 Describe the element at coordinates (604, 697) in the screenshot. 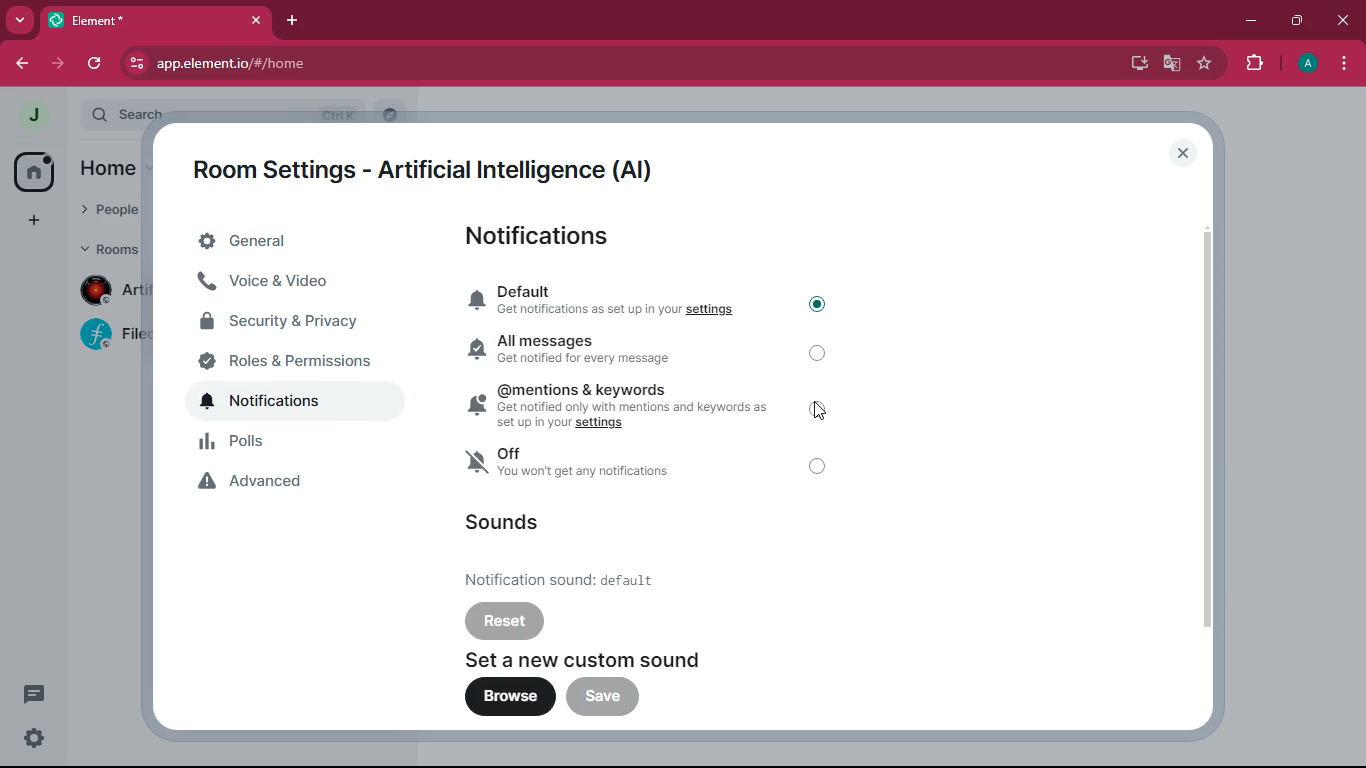

I see `save` at that location.